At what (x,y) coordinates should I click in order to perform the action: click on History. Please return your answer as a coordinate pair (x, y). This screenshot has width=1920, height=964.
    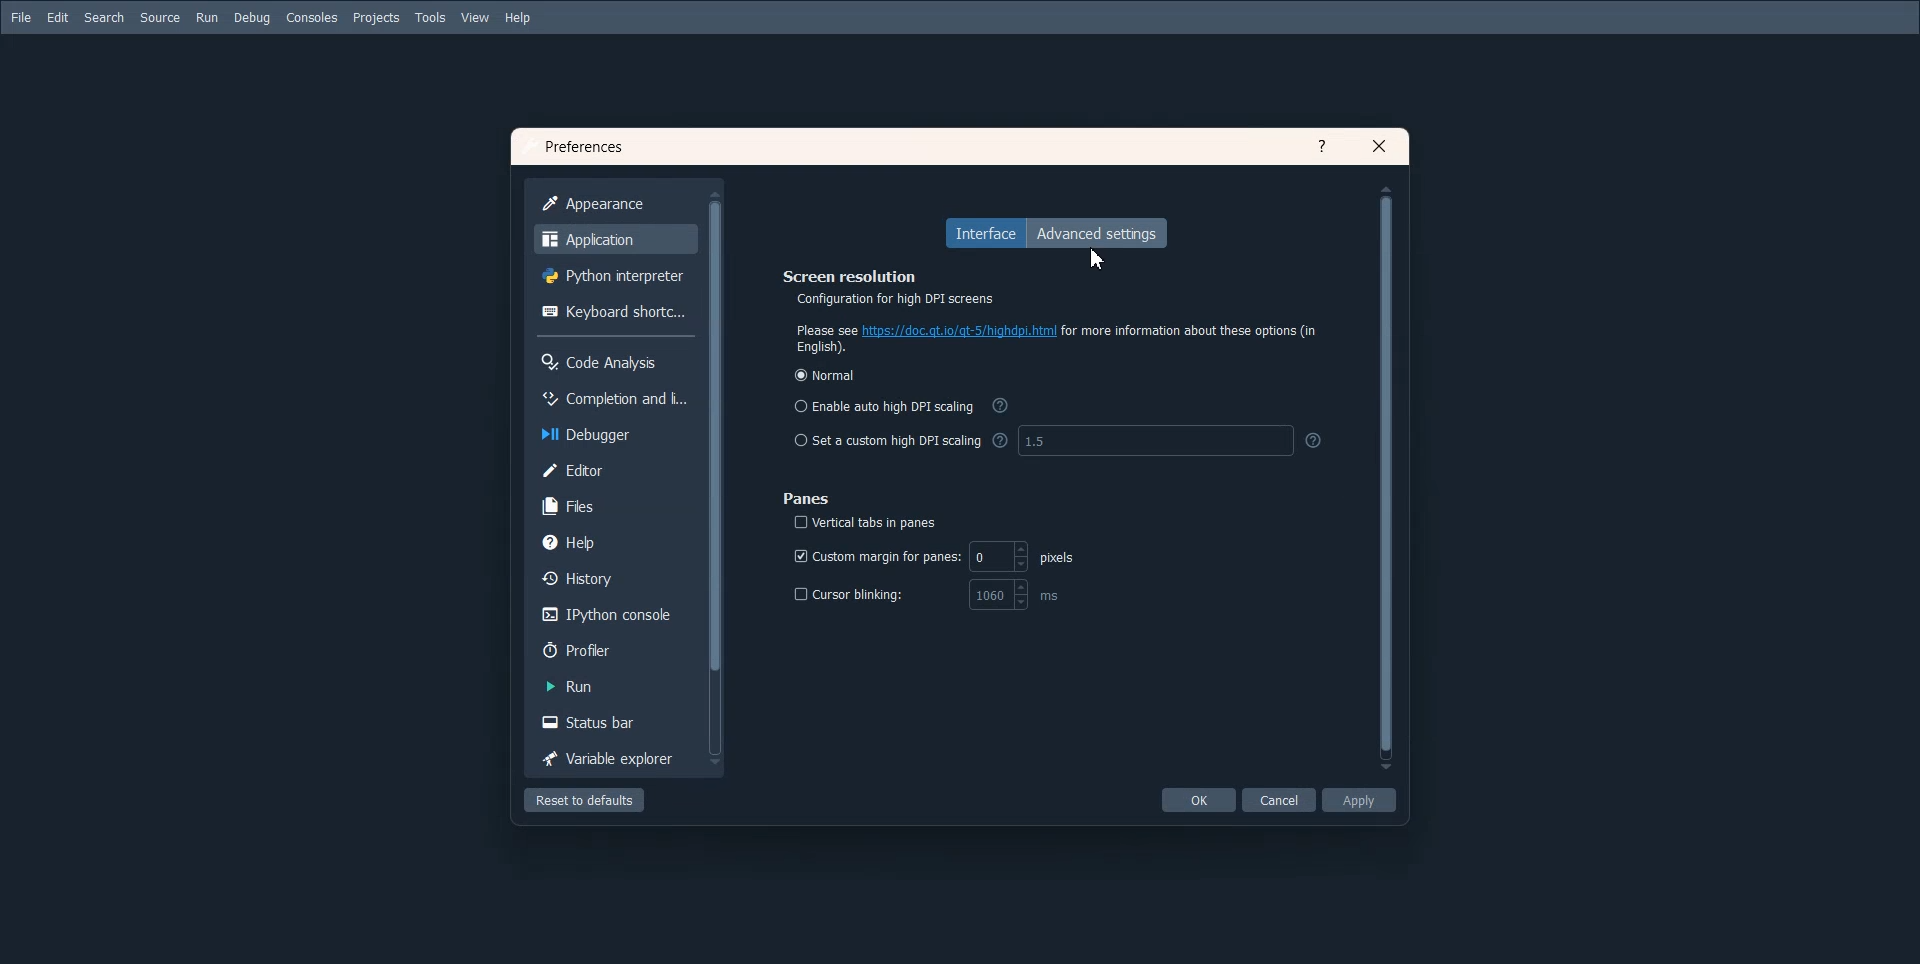
    Looking at the image, I should click on (613, 580).